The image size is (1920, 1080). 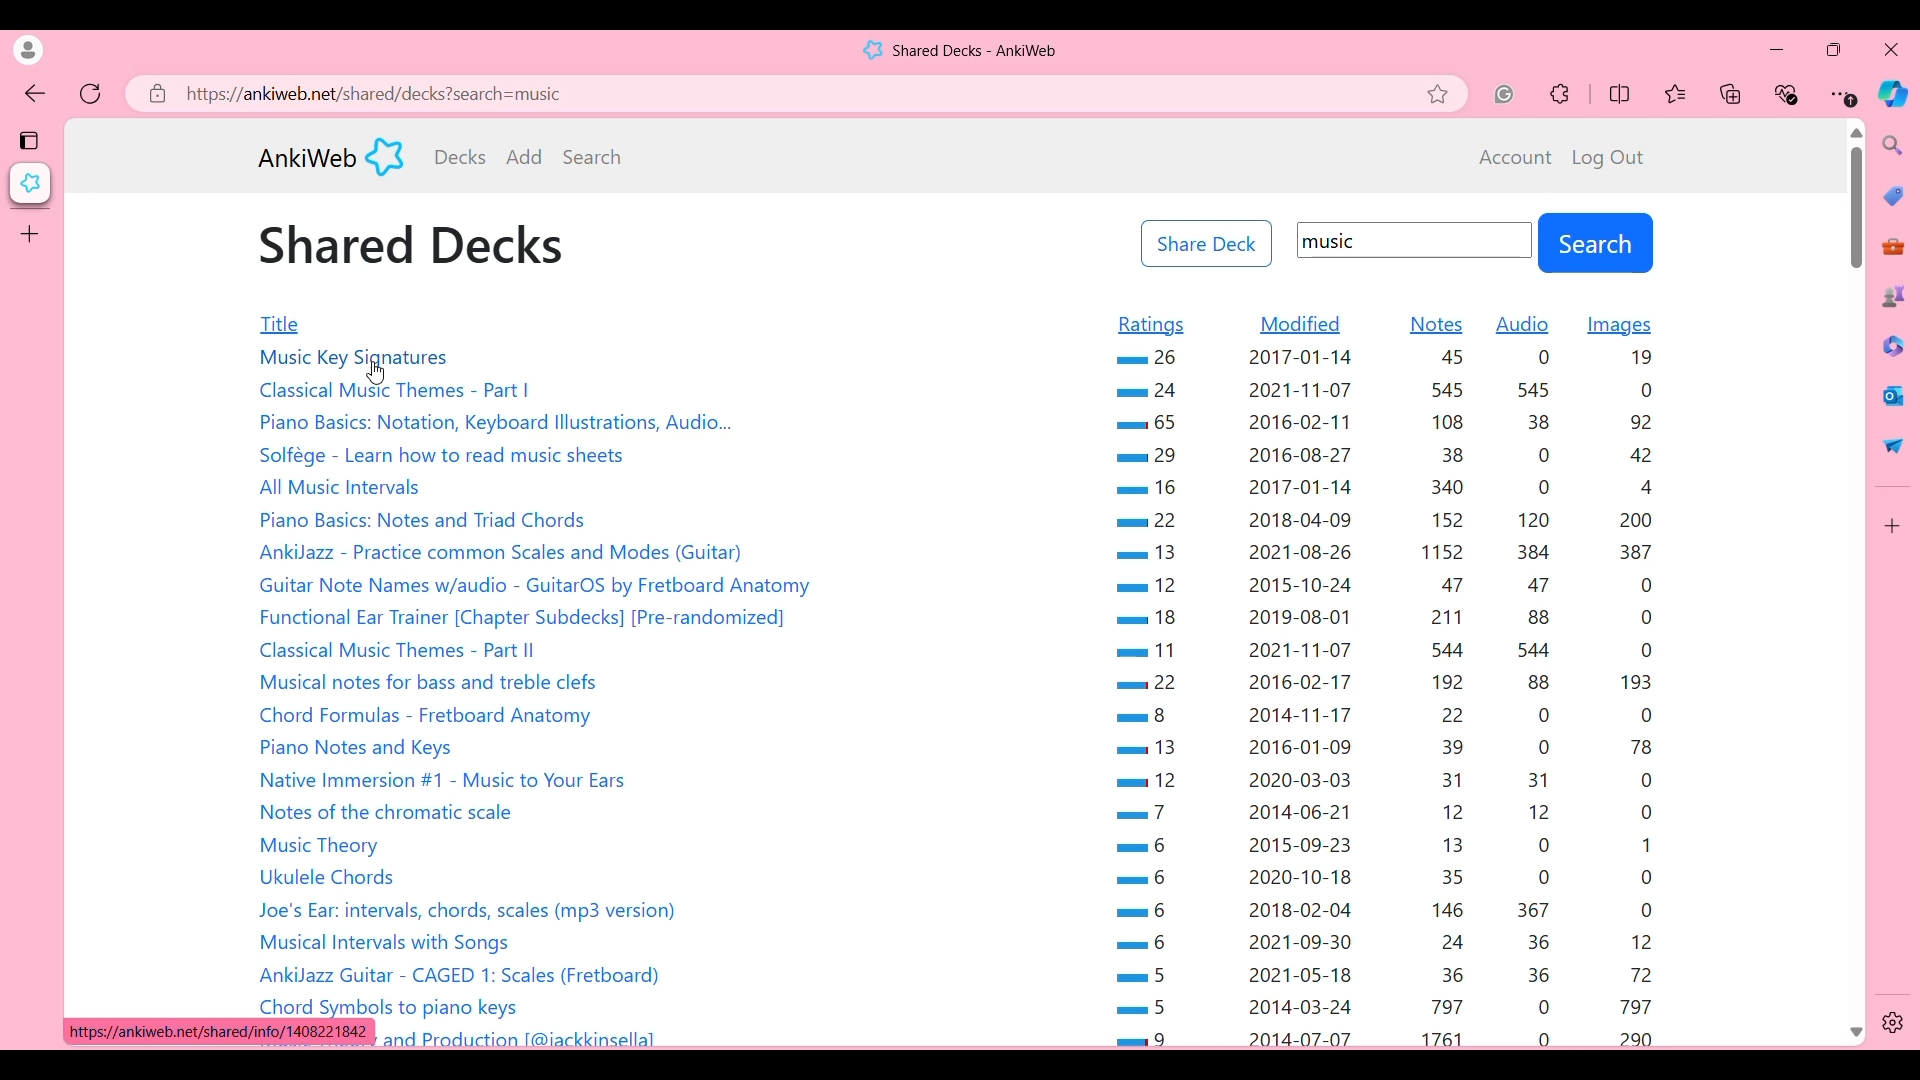 What do you see at coordinates (1384, 684) in the screenshot?
I see `— 22 2016-02-17 192 88 193` at bounding box center [1384, 684].